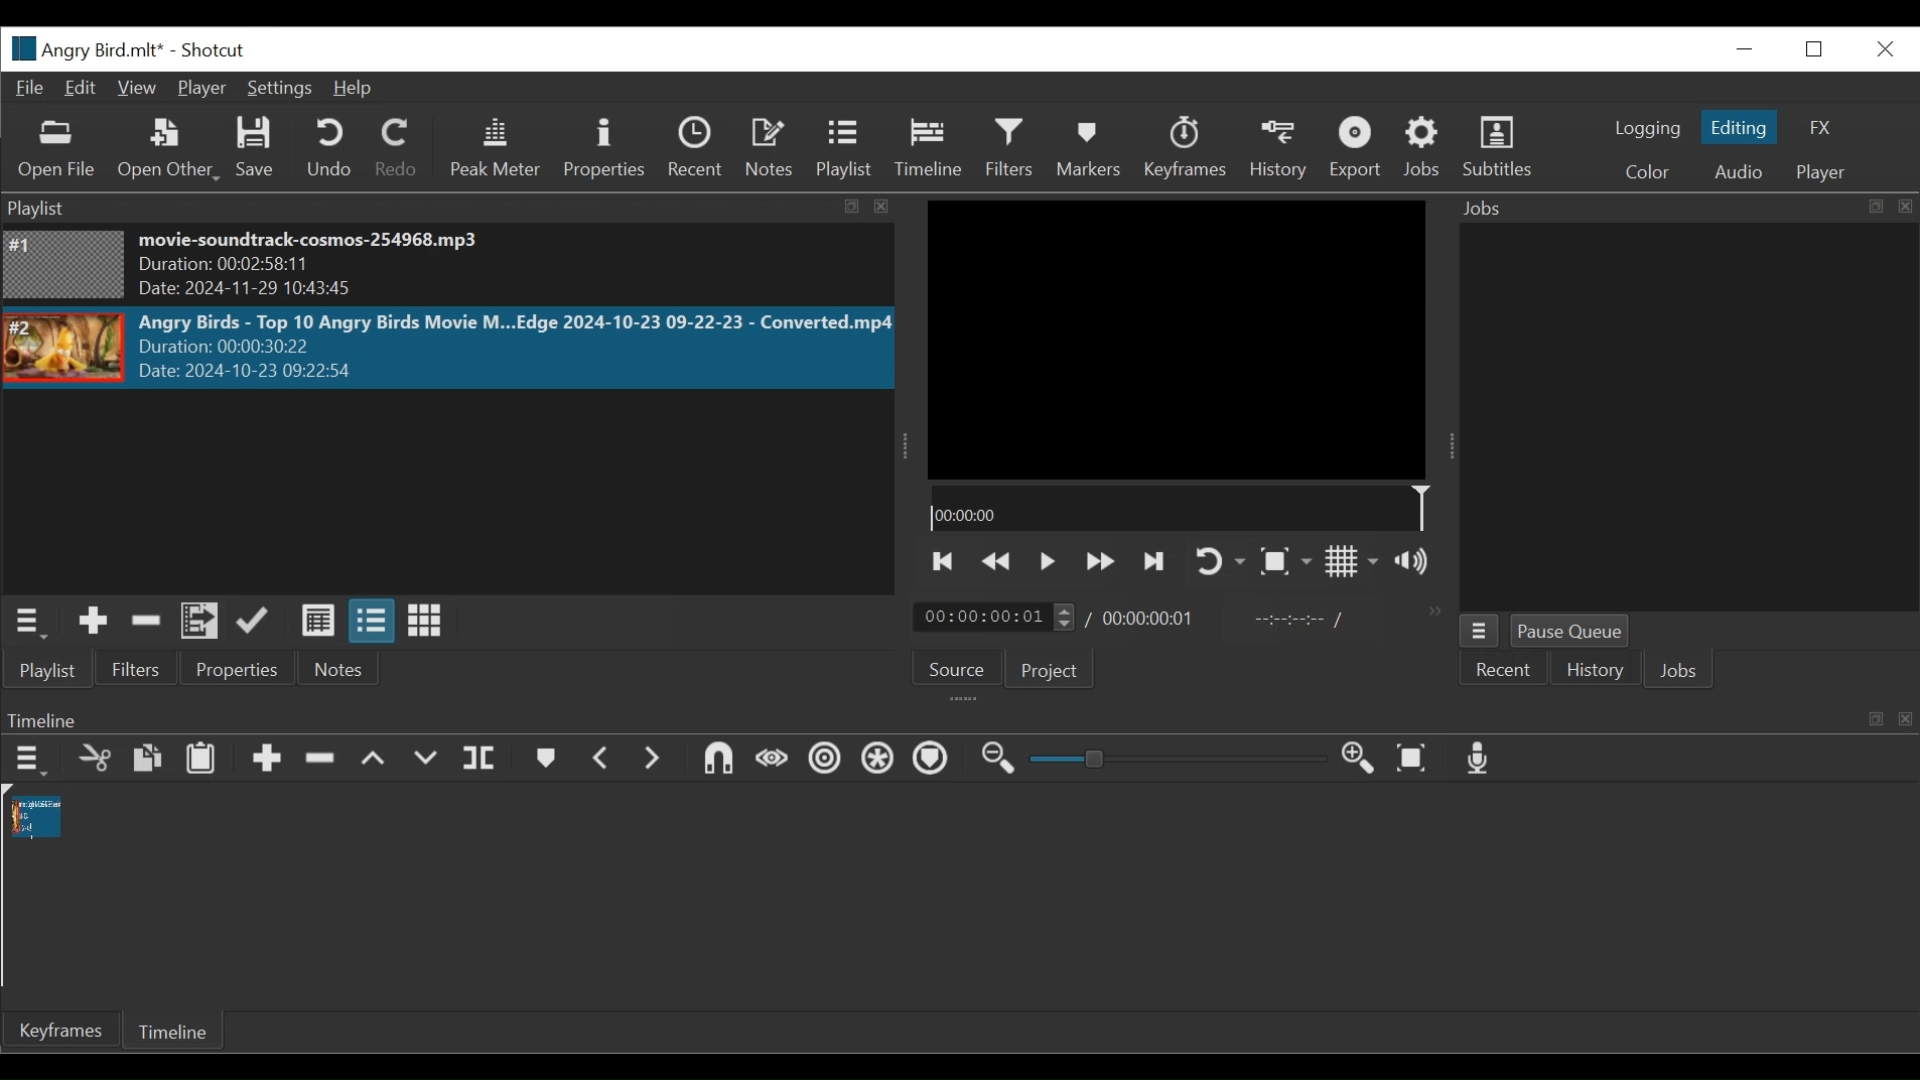 This screenshot has width=1920, height=1080. What do you see at coordinates (29, 761) in the screenshot?
I see `Timeline menu` at bounding box center [29, 761].